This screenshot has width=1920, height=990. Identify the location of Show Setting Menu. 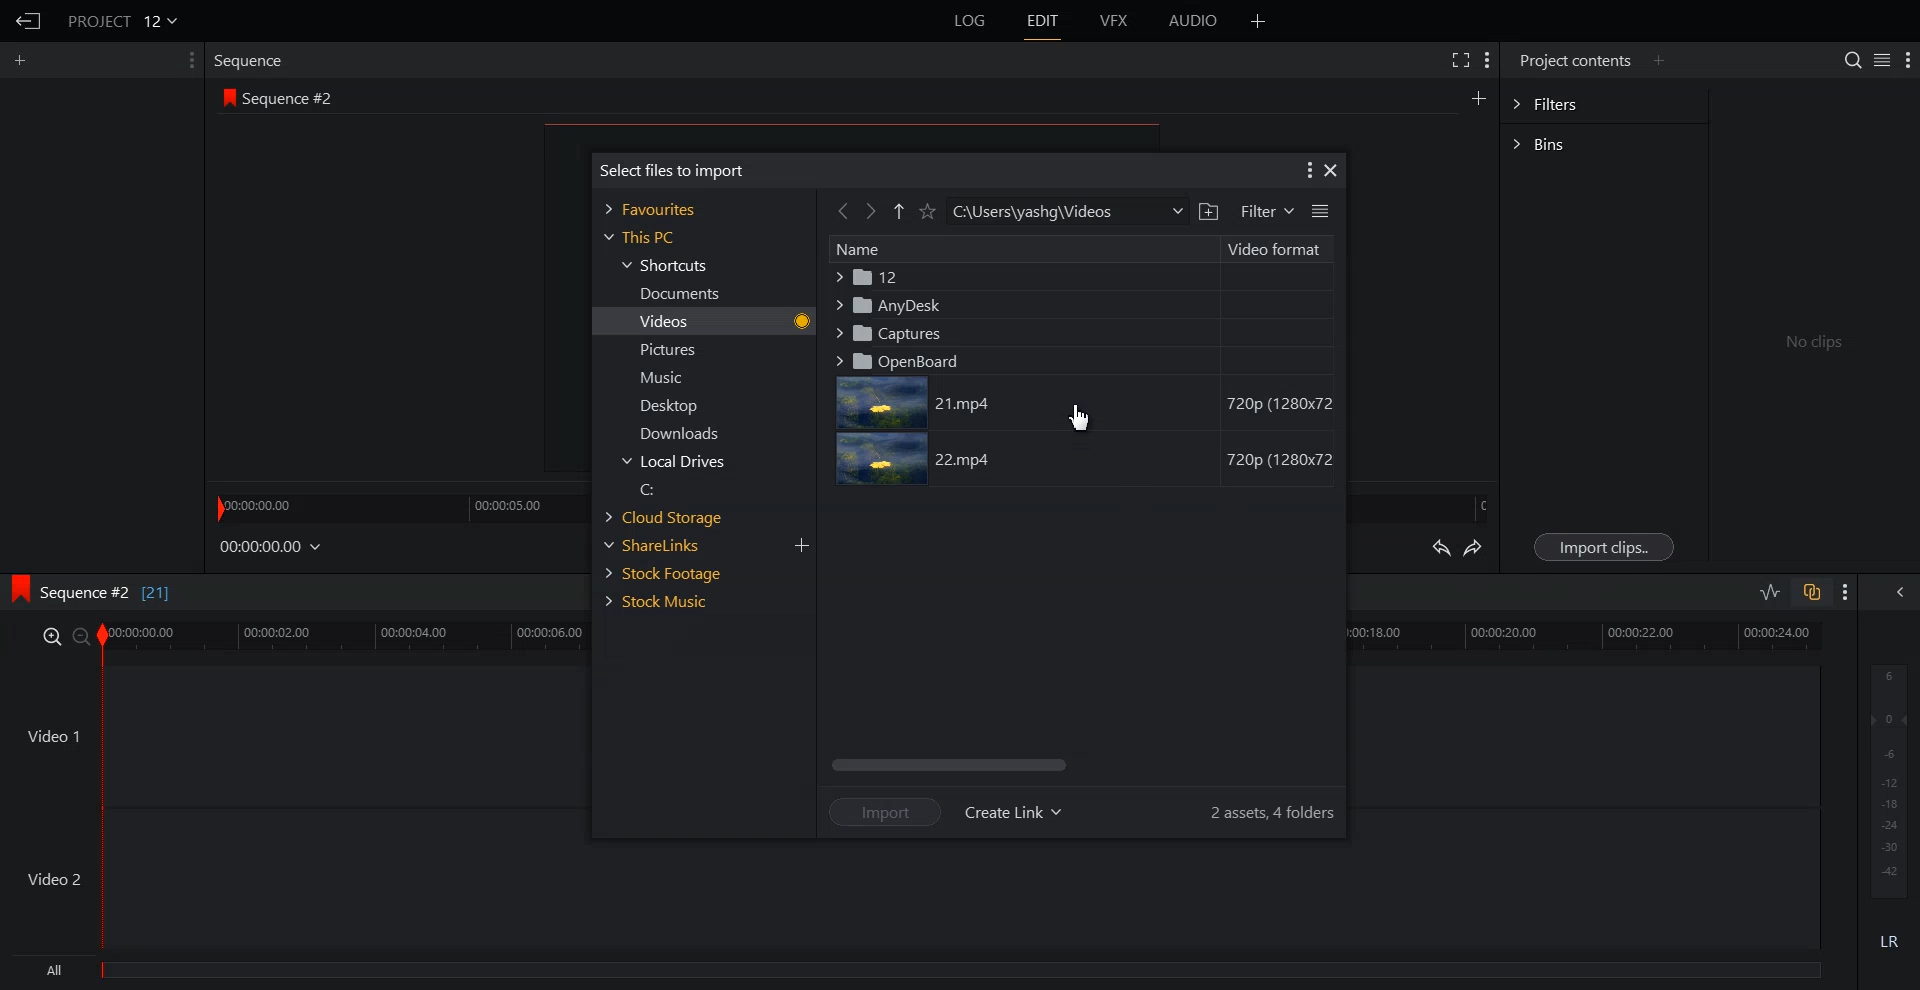
(1908, 61).